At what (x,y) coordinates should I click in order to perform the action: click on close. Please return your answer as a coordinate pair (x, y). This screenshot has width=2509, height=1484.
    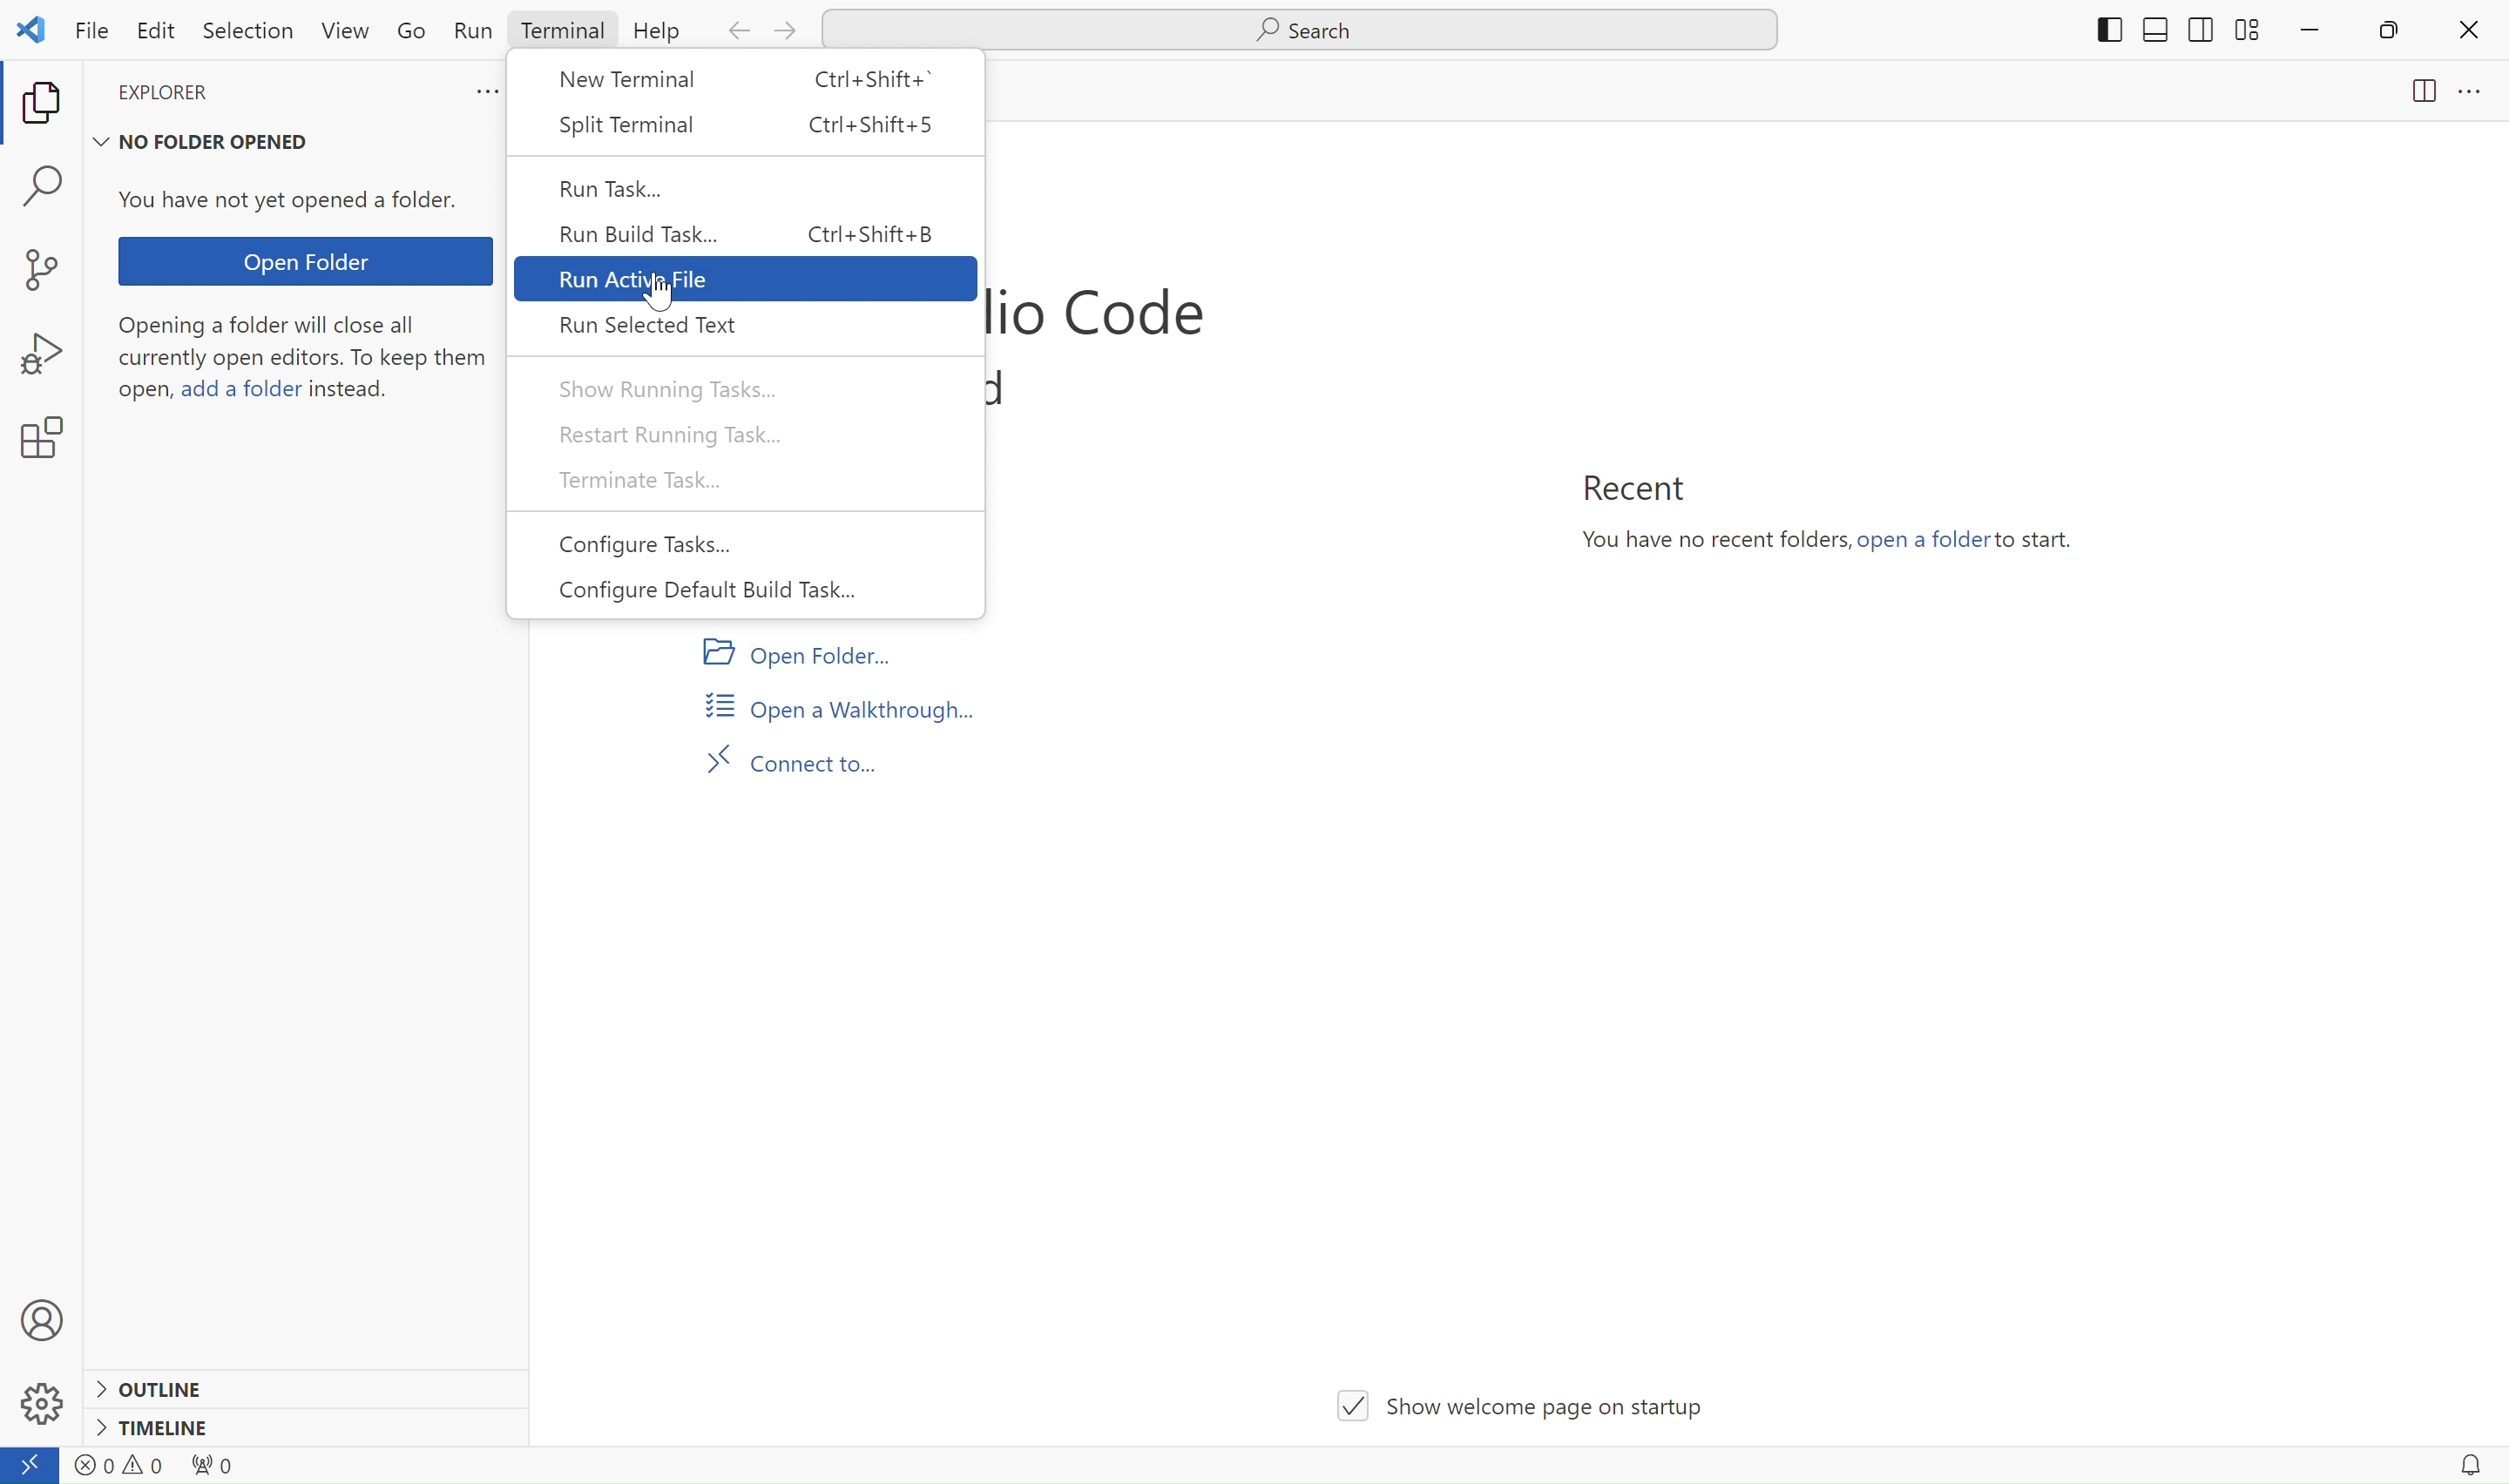
    Looking at the image, I should click on (2467, 24).